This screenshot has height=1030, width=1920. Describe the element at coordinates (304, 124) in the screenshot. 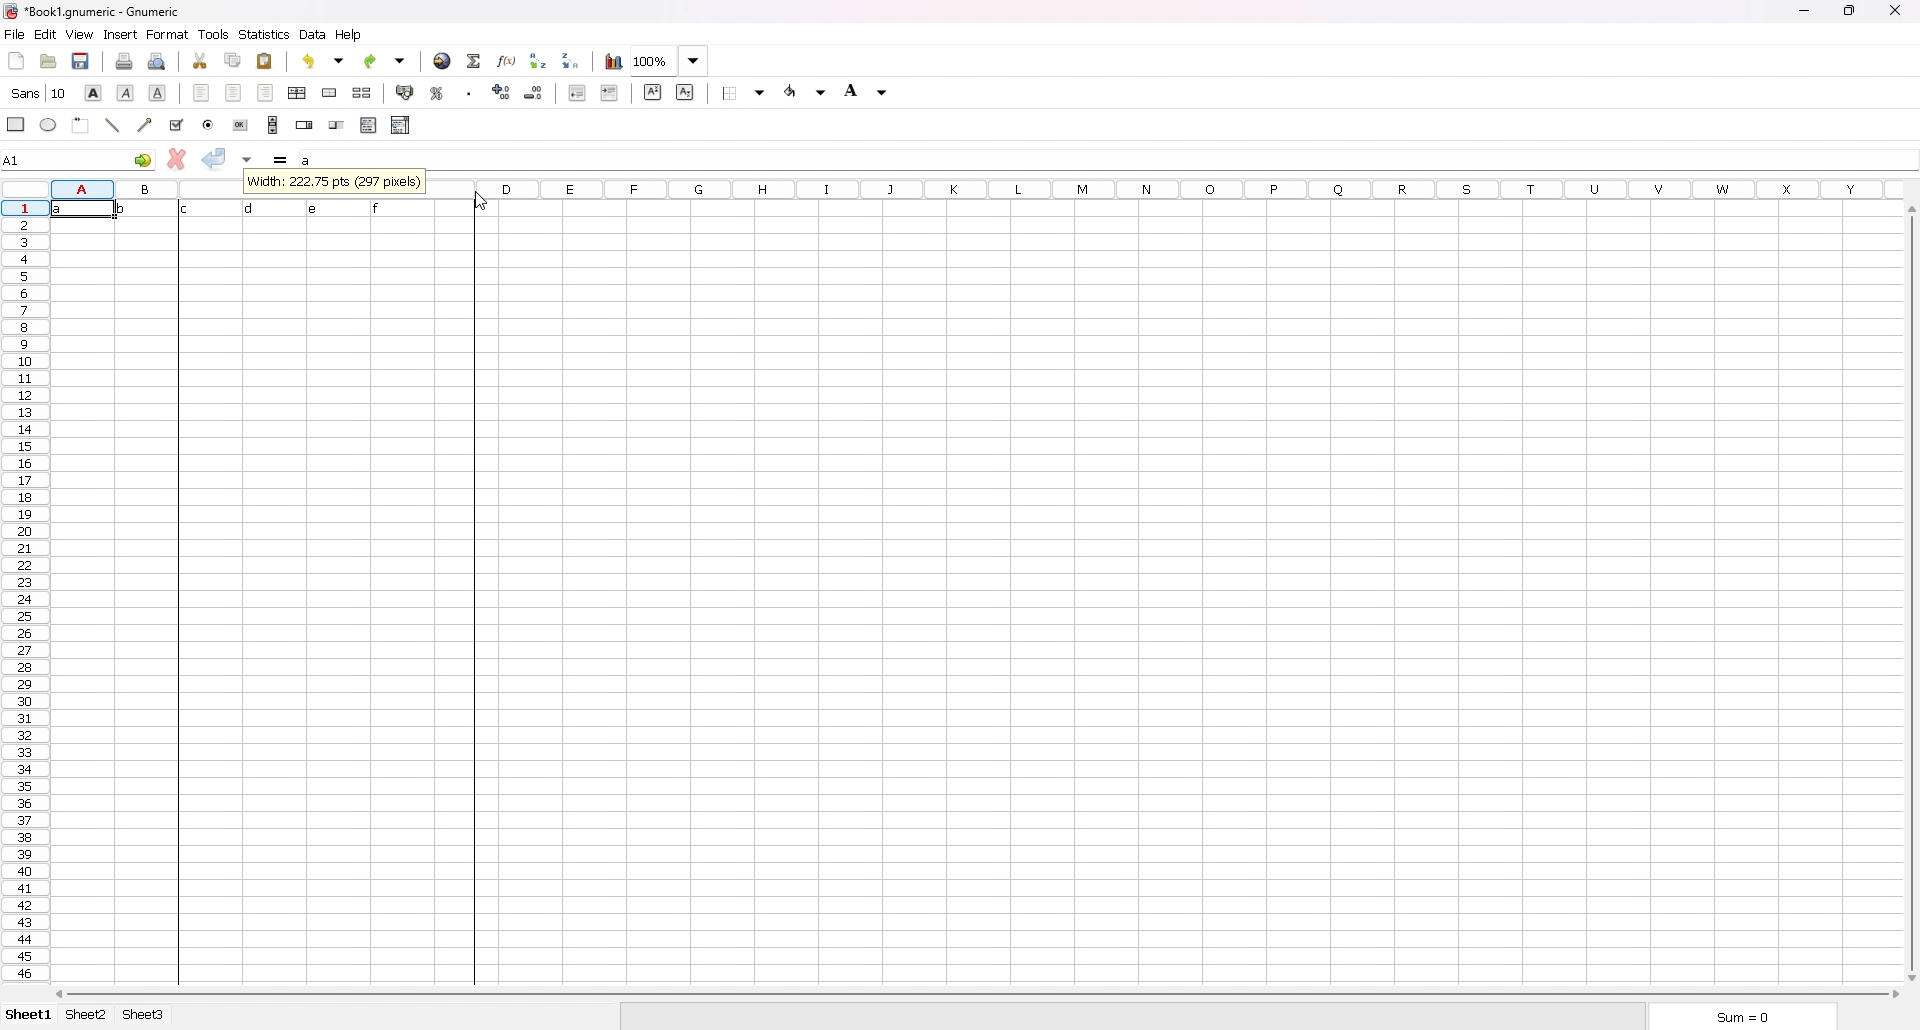

I see `spin button` at that location.